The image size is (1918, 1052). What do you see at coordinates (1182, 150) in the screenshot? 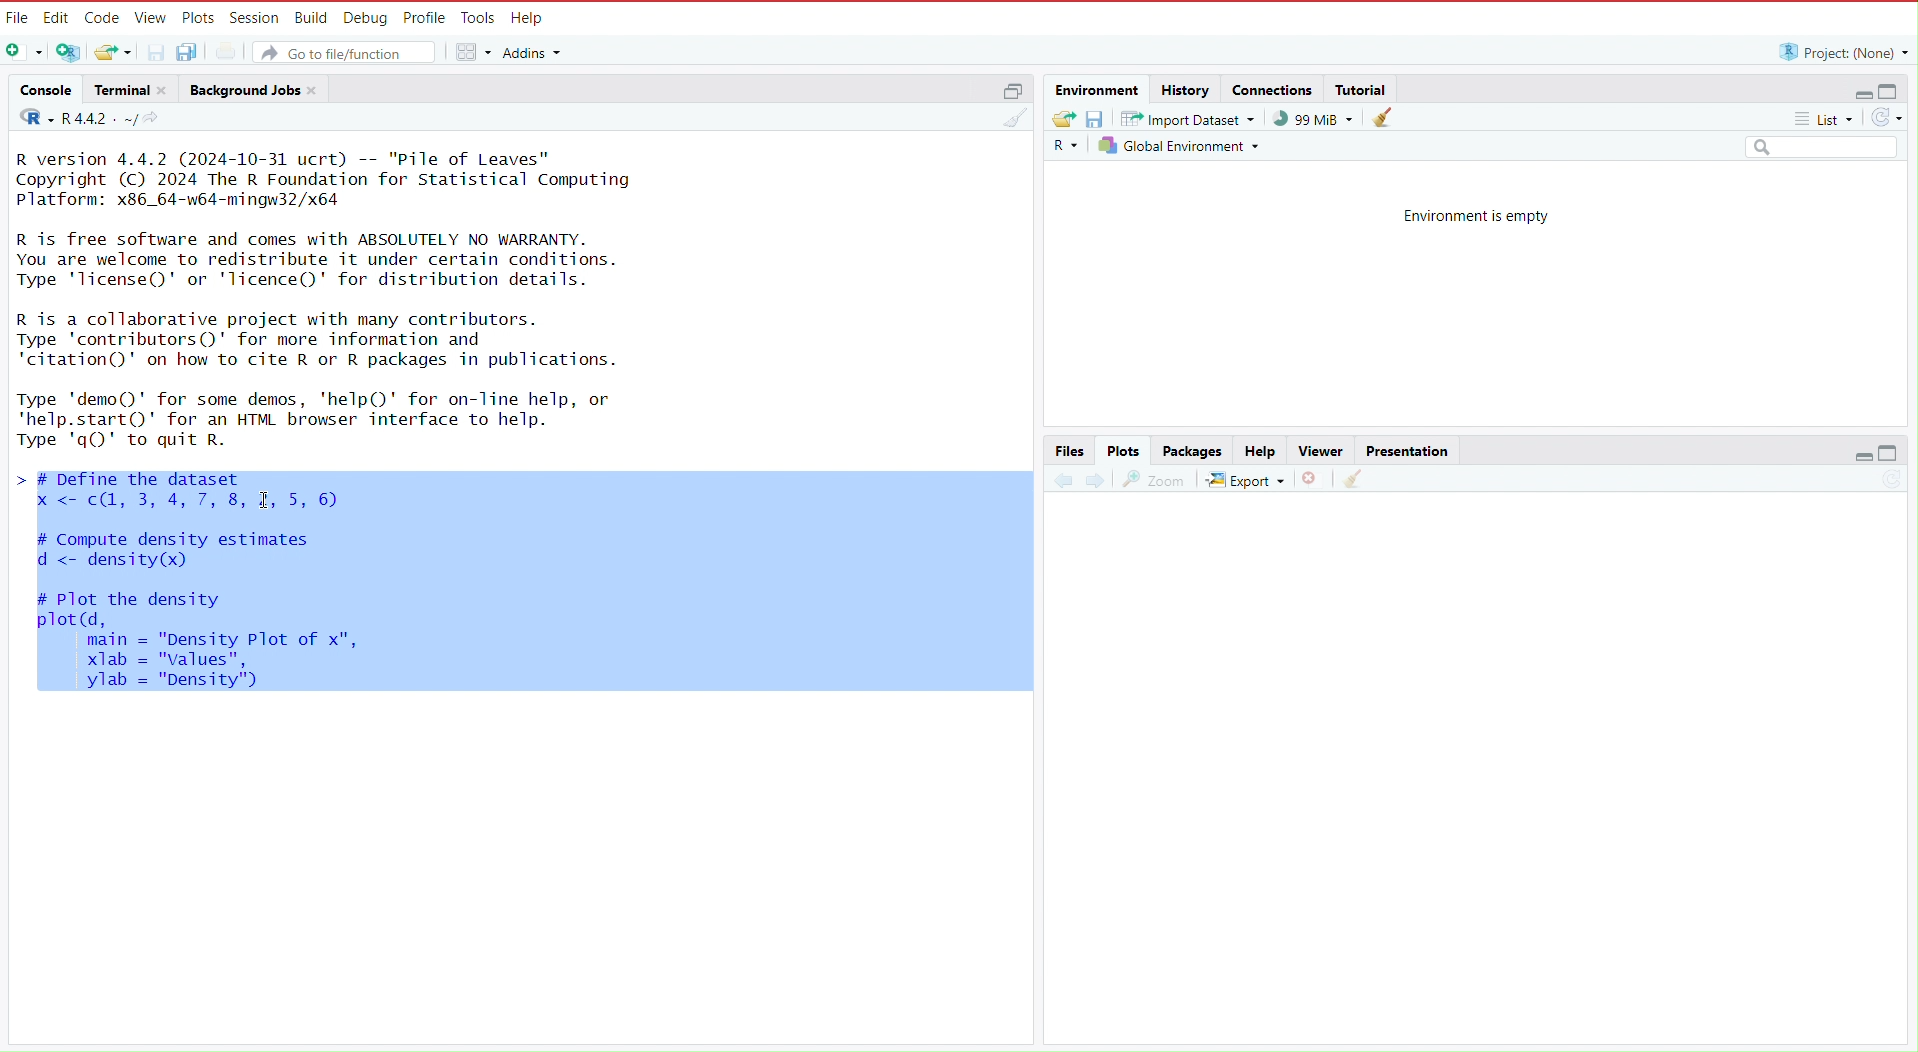
I see `global environment` at bounding box center [1182, 150].